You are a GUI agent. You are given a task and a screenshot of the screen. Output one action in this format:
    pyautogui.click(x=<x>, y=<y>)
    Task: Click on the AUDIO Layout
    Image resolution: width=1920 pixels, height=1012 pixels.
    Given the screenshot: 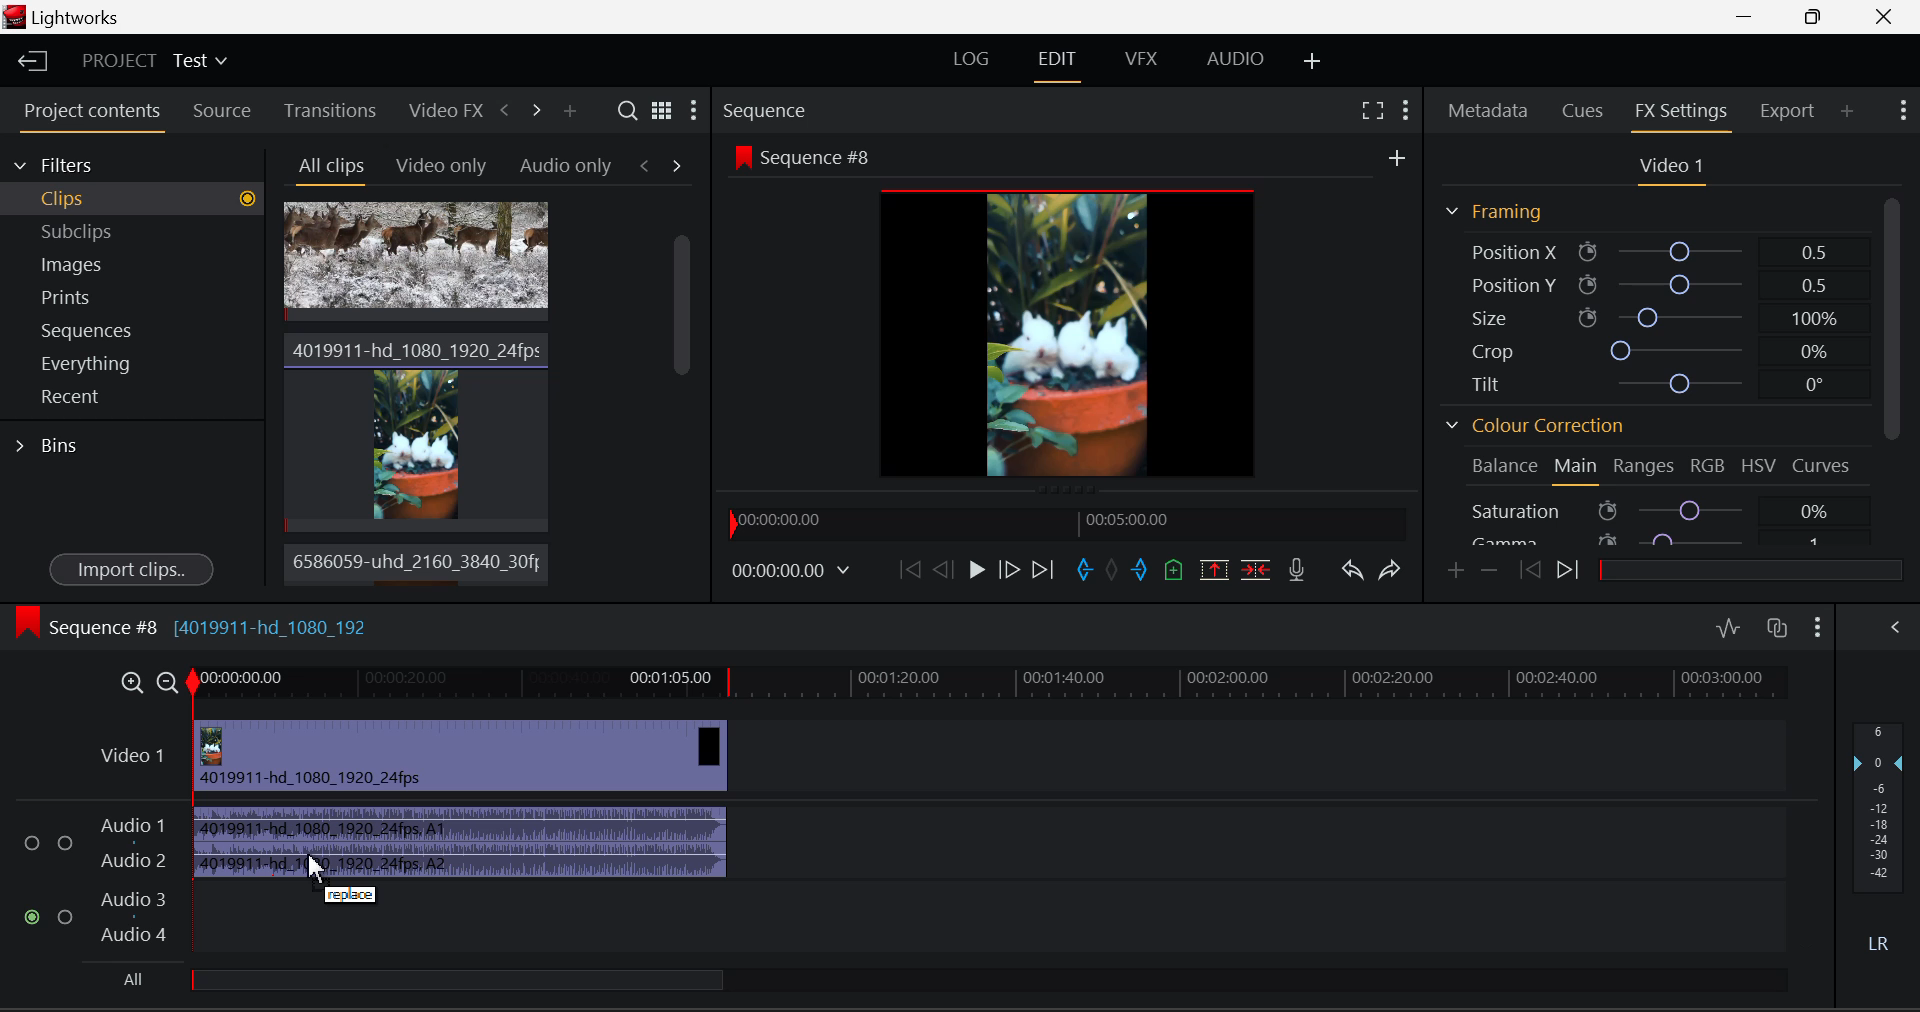 What is the action you would take?
    pyautogui.click(x=1235, y=59)
    